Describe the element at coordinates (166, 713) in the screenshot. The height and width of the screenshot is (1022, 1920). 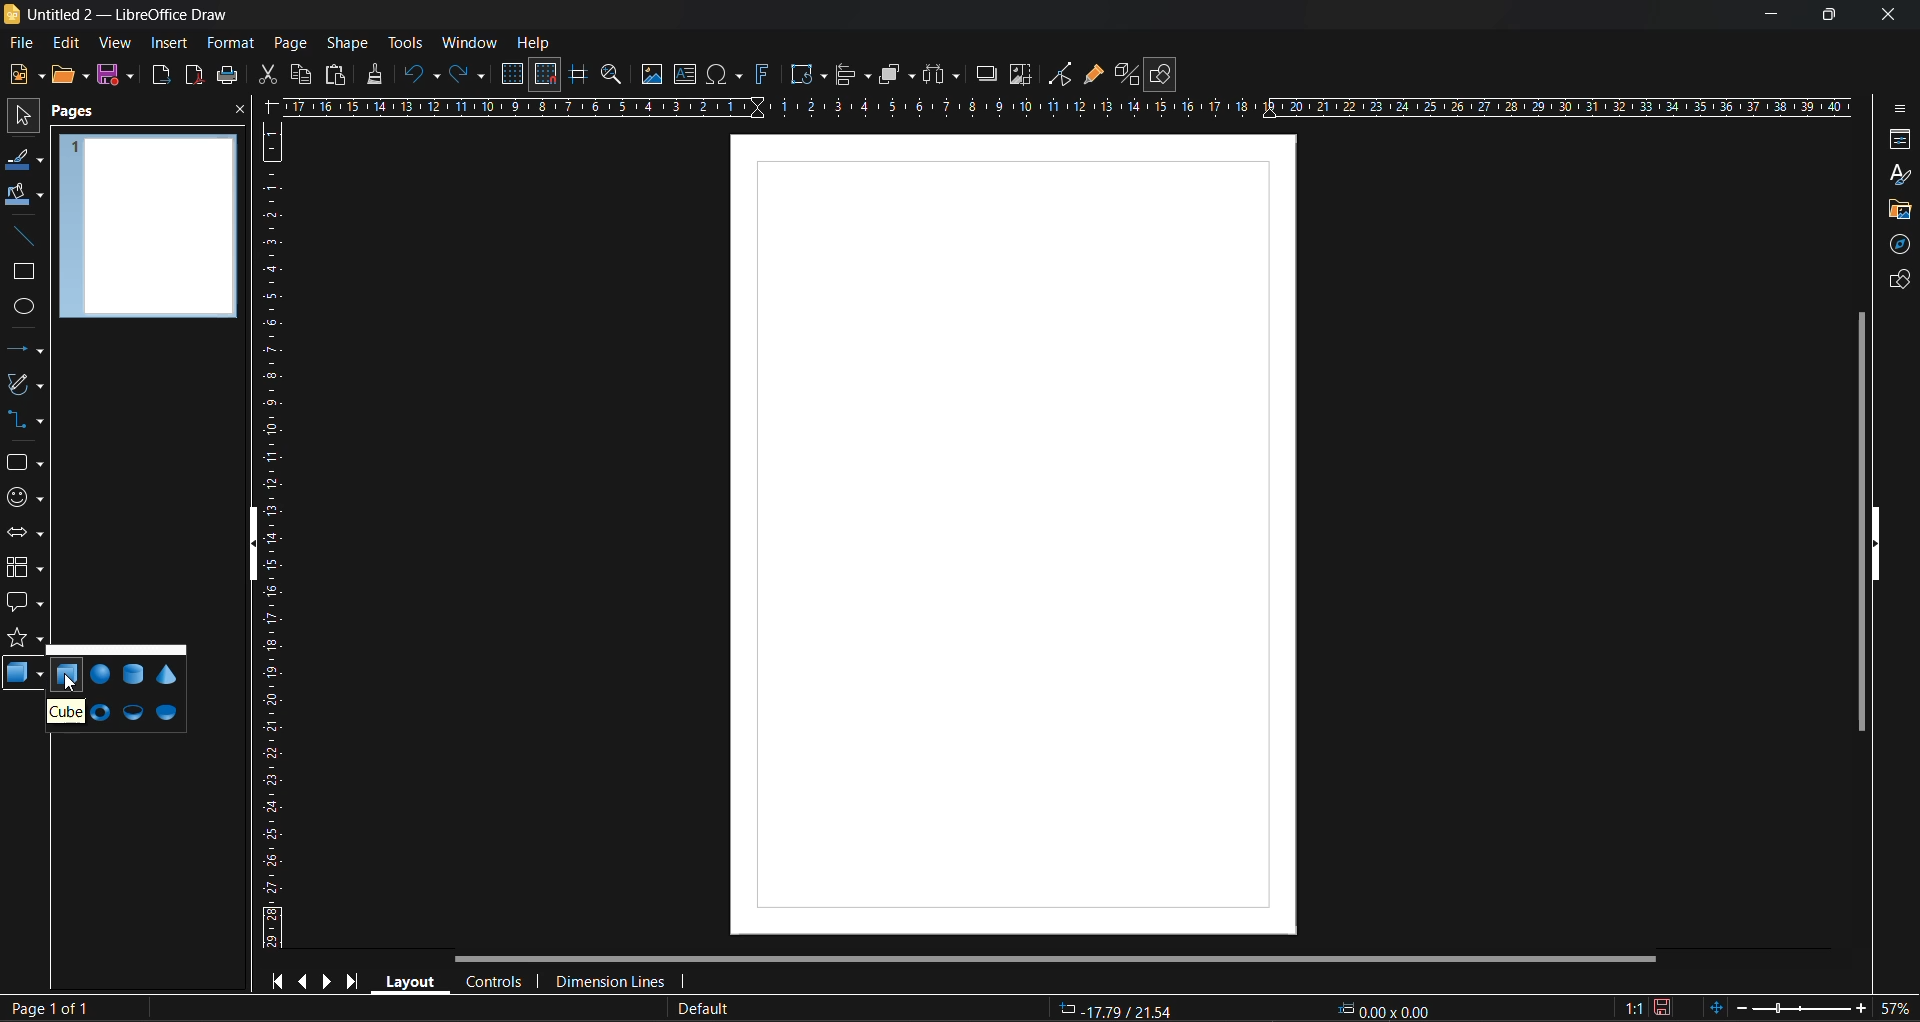
I see `half sphere` at that location.